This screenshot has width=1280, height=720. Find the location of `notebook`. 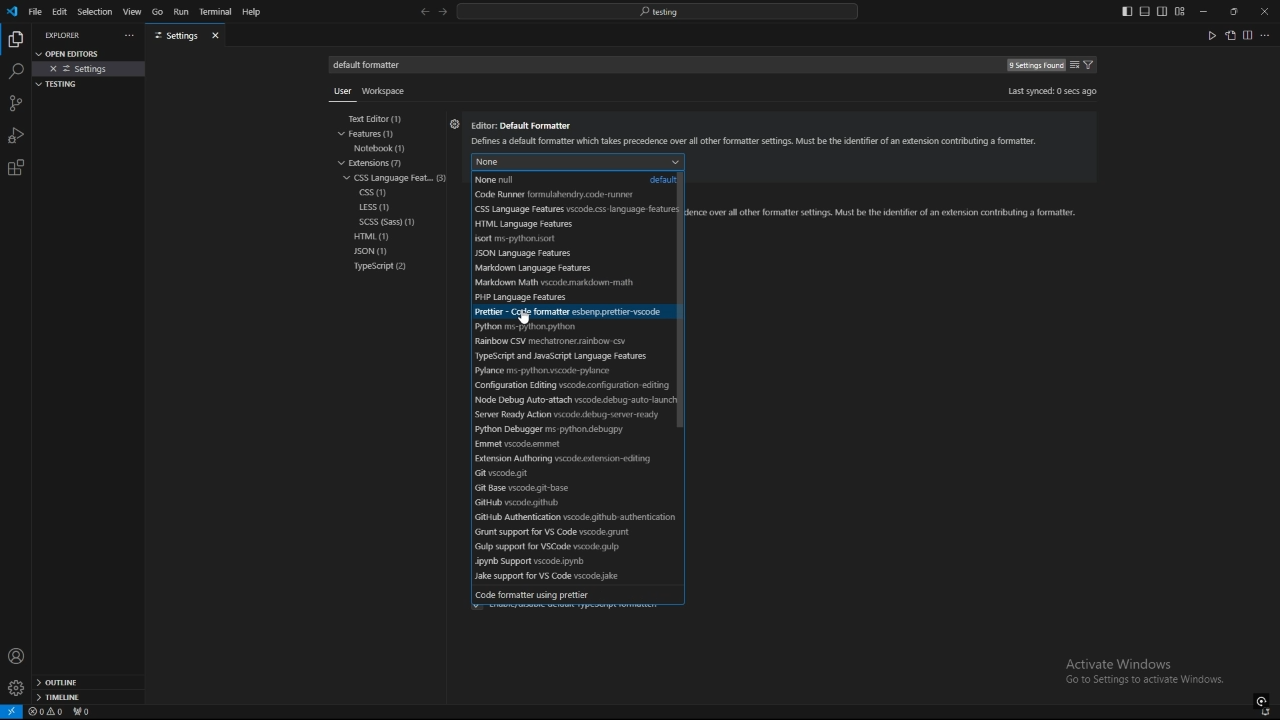

notebook is located at coordinates (385, 148).